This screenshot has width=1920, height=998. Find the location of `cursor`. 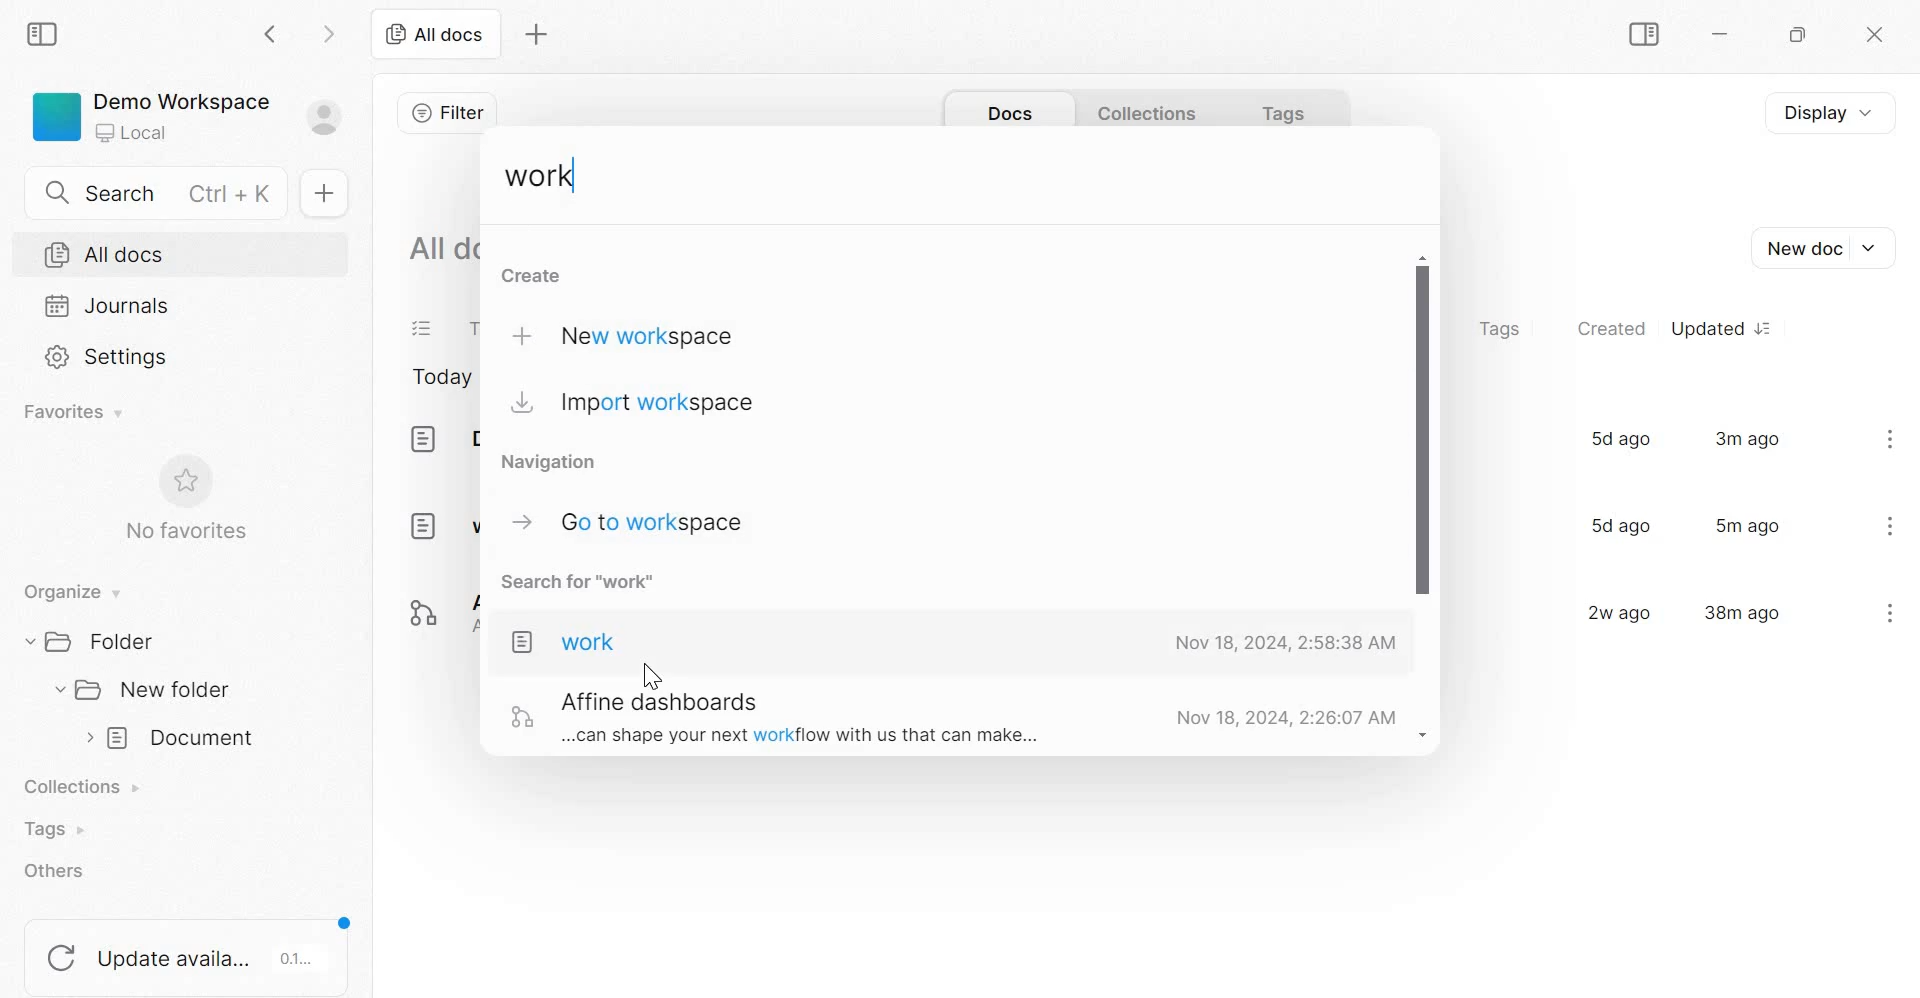

cursor is located at coordinates (651, 673).